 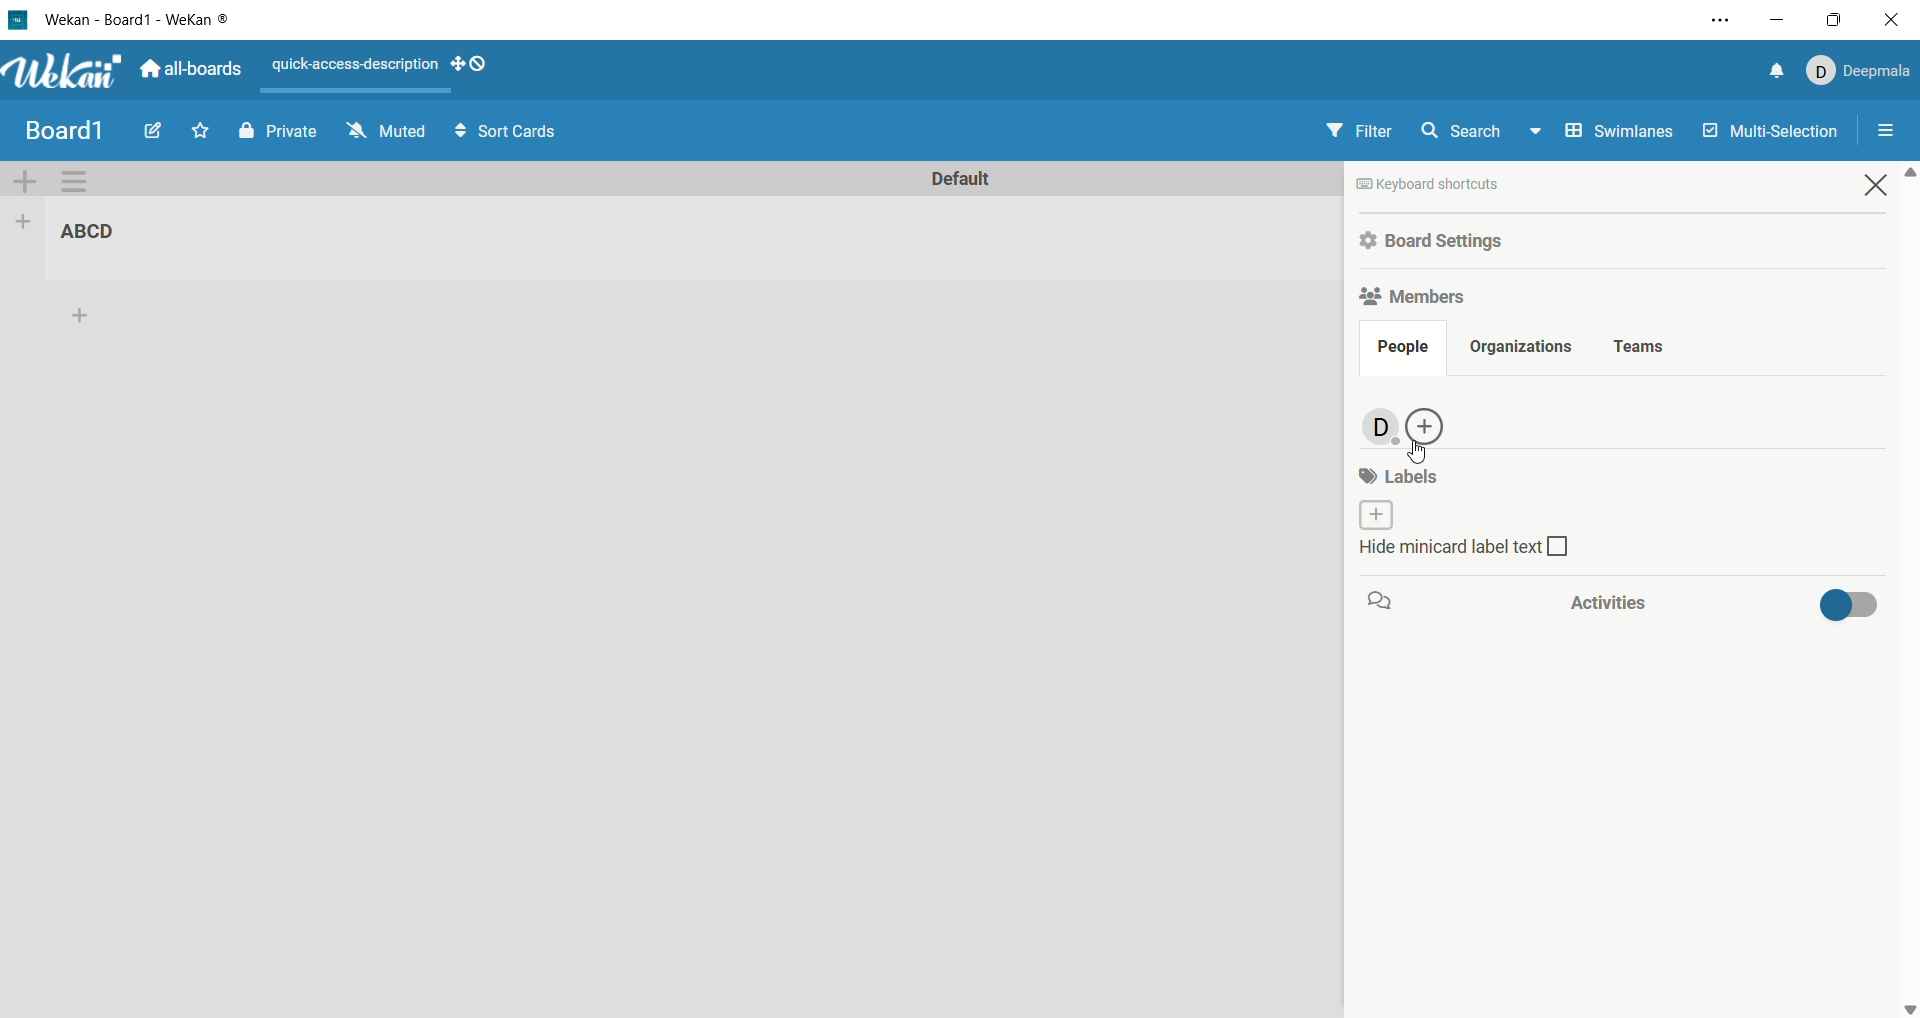 I want to click on filter, so click(x=1358, y=129).